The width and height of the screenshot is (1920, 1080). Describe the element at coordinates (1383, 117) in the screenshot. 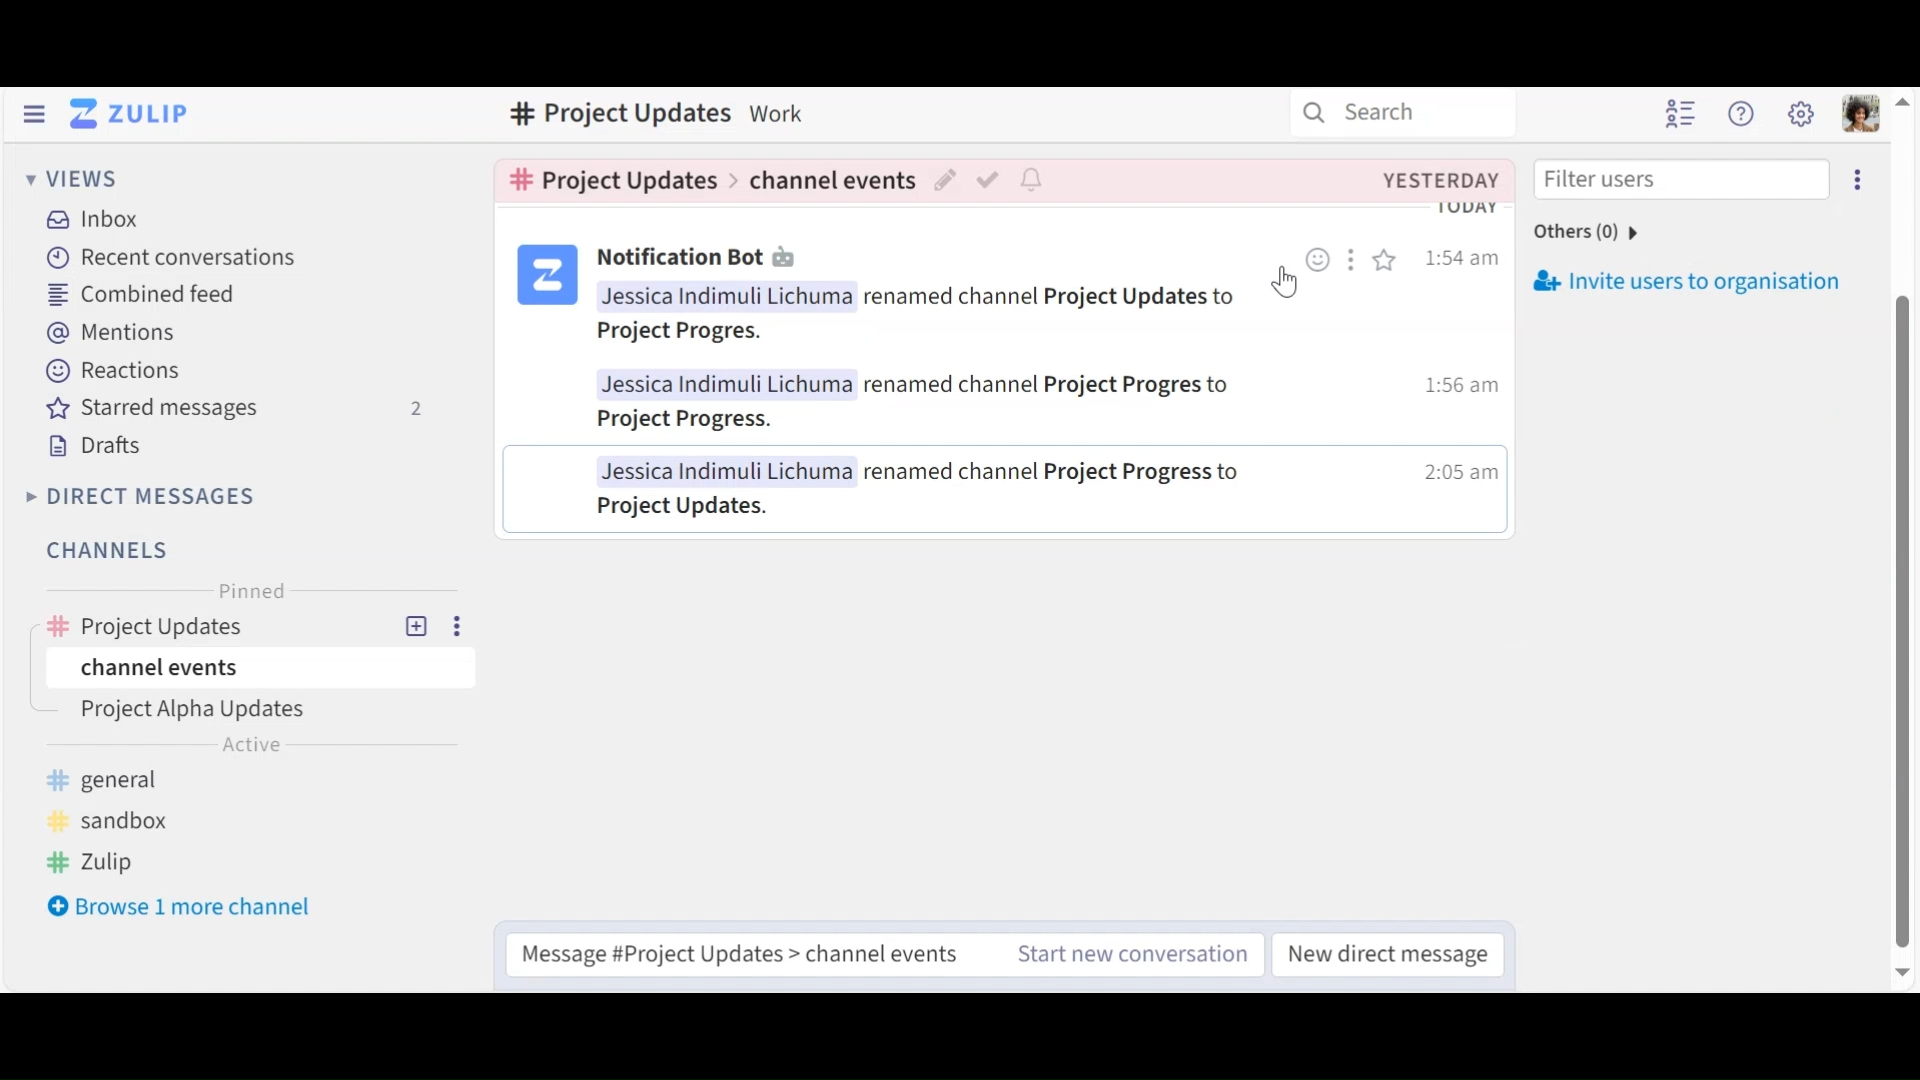

I see `search` at that location.